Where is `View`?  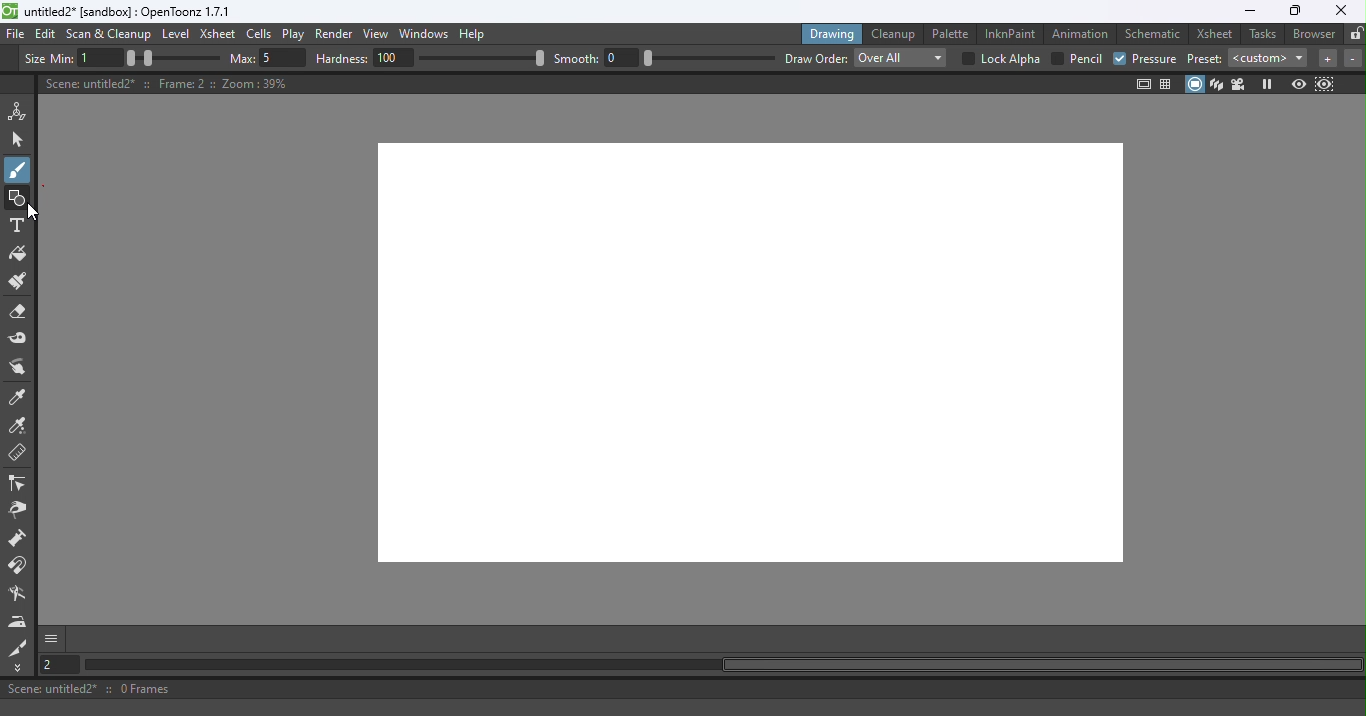
View is located at coordinates (379, 36).